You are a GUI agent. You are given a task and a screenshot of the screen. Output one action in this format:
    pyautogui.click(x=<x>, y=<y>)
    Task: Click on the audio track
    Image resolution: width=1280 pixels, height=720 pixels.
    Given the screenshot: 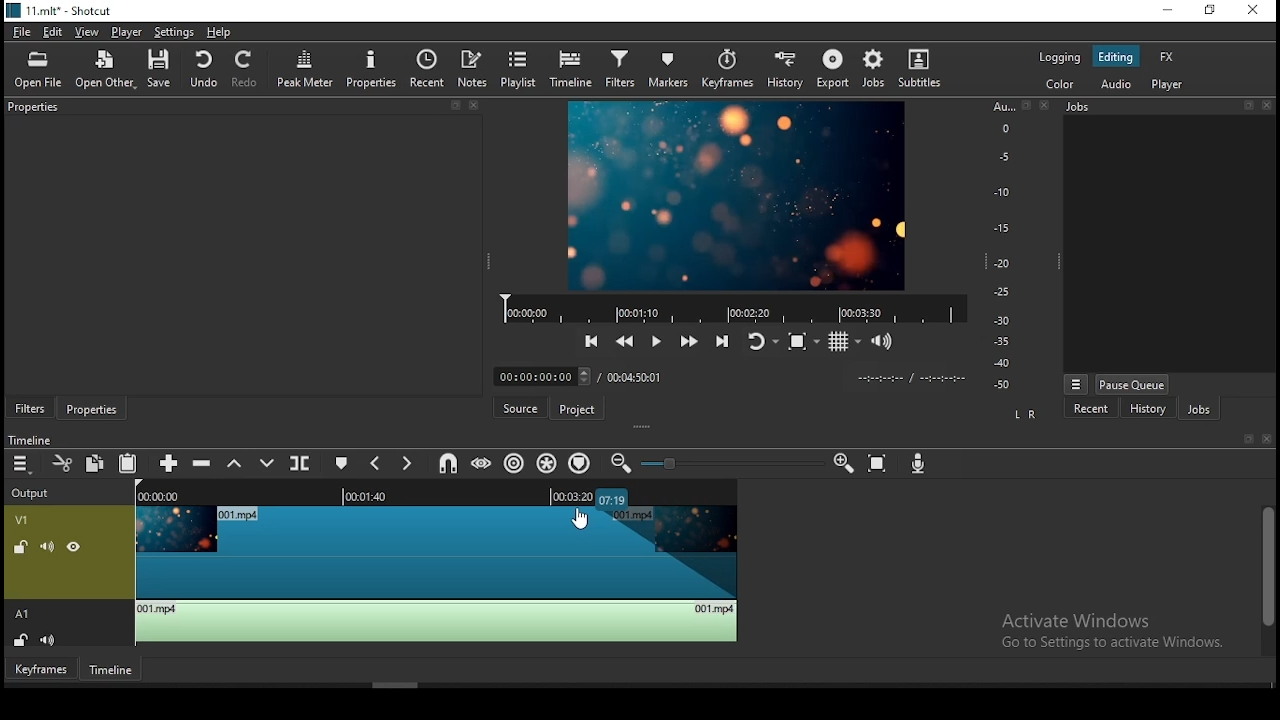 What is the action you would take?
    pyautogui.click(x=377, y=624)
    